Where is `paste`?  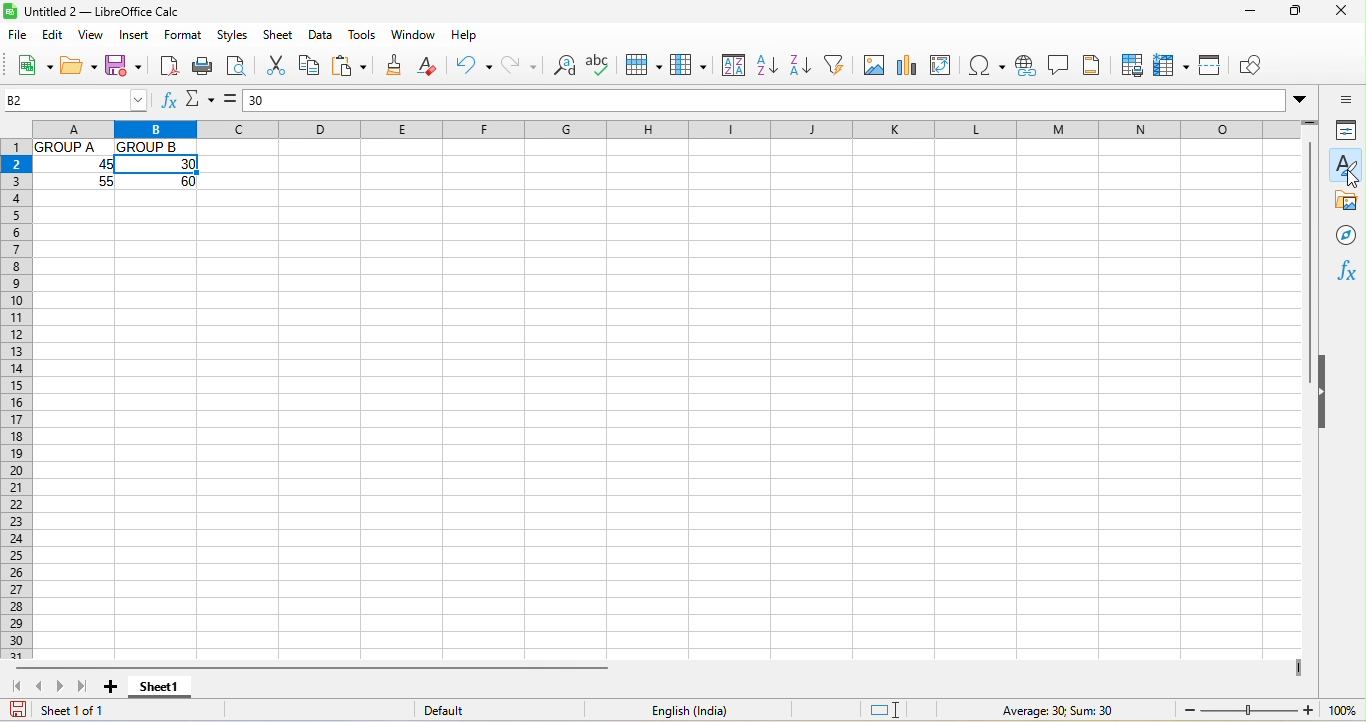
paste is located at coordinates (353, 67).